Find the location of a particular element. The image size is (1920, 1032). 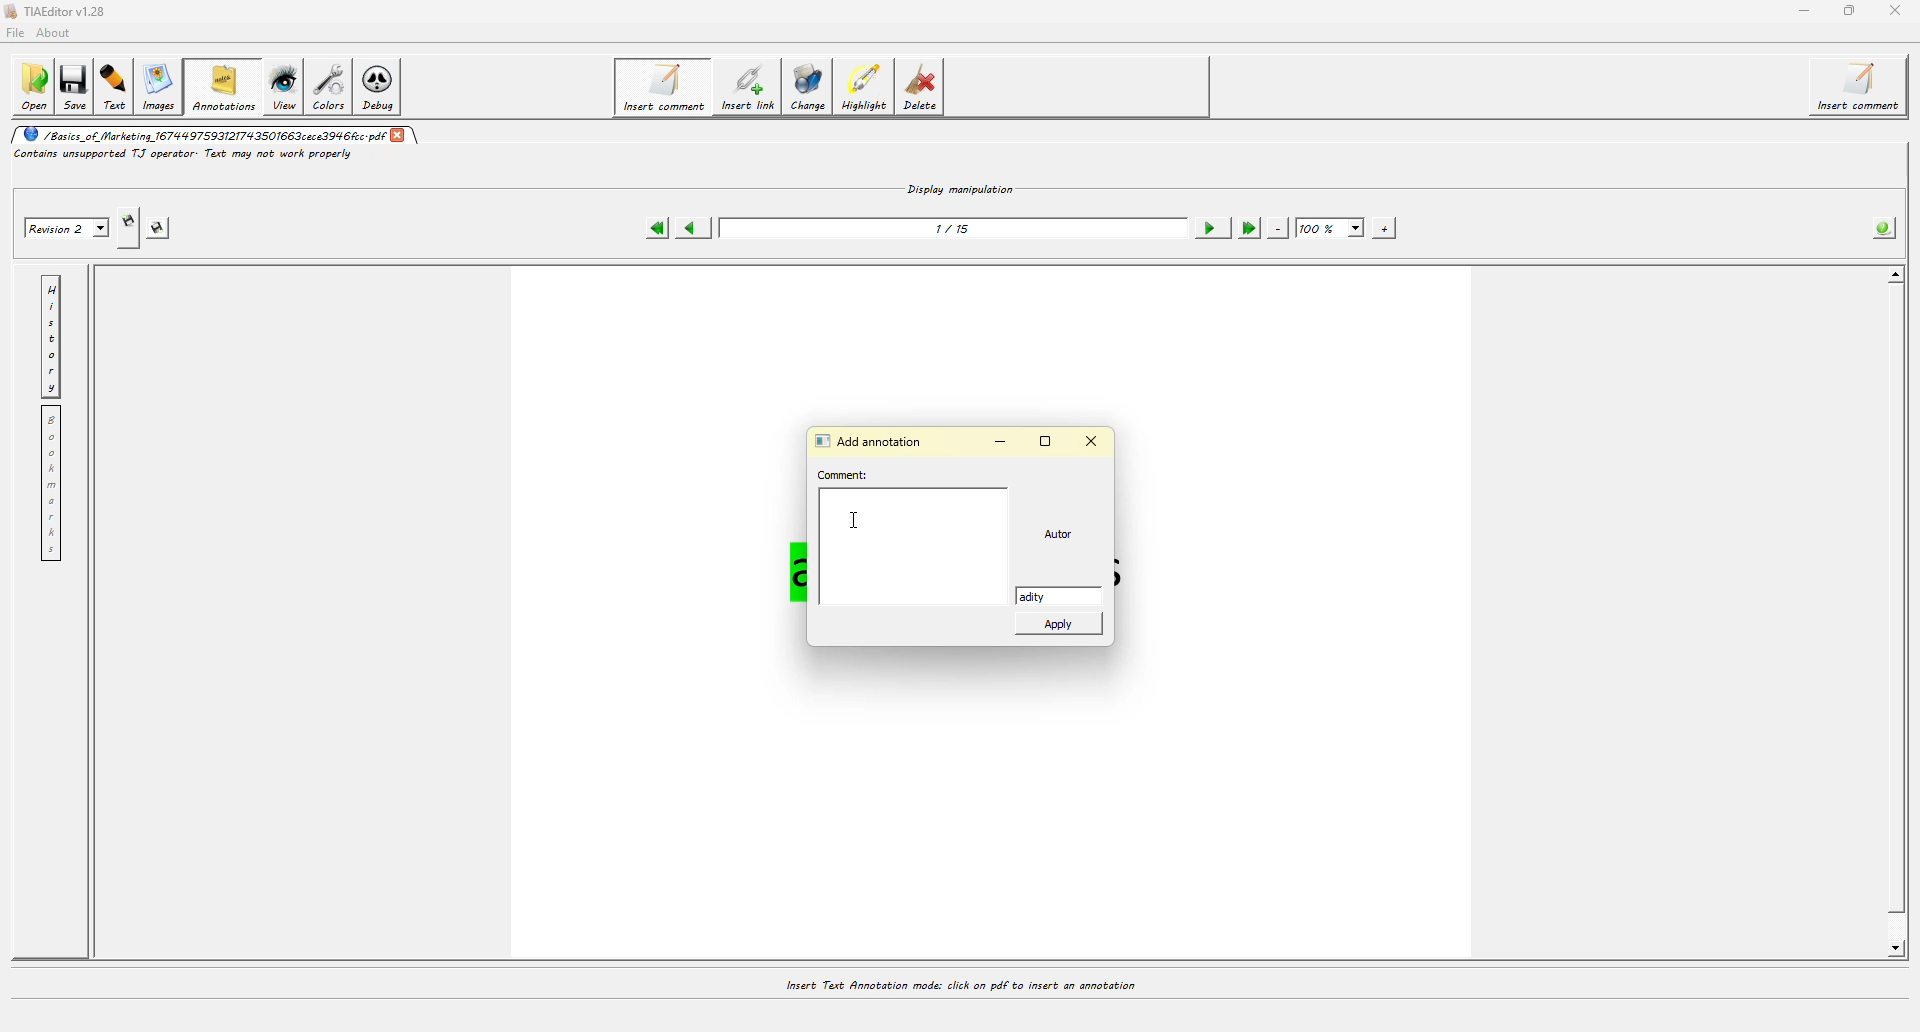

last page is located at coordinates (1247, 228).